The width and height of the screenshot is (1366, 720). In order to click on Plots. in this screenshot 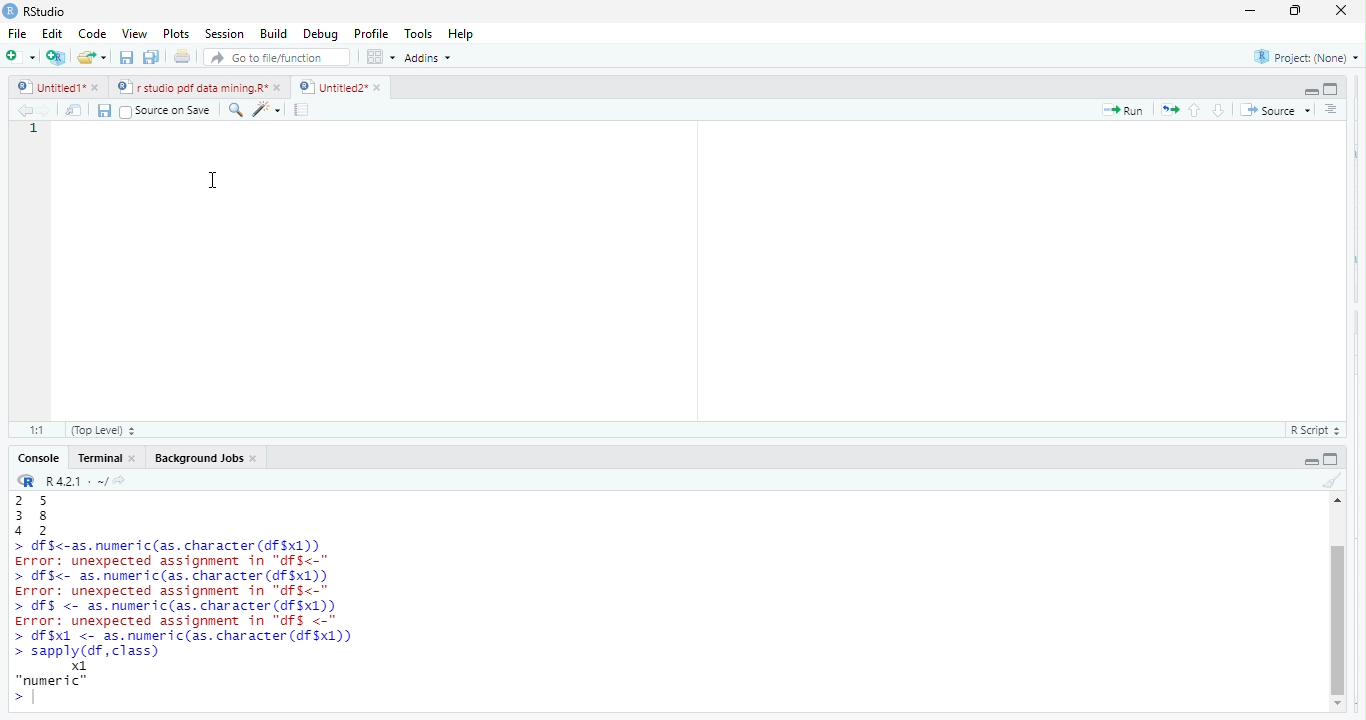, I will do `click(175, 34)`.